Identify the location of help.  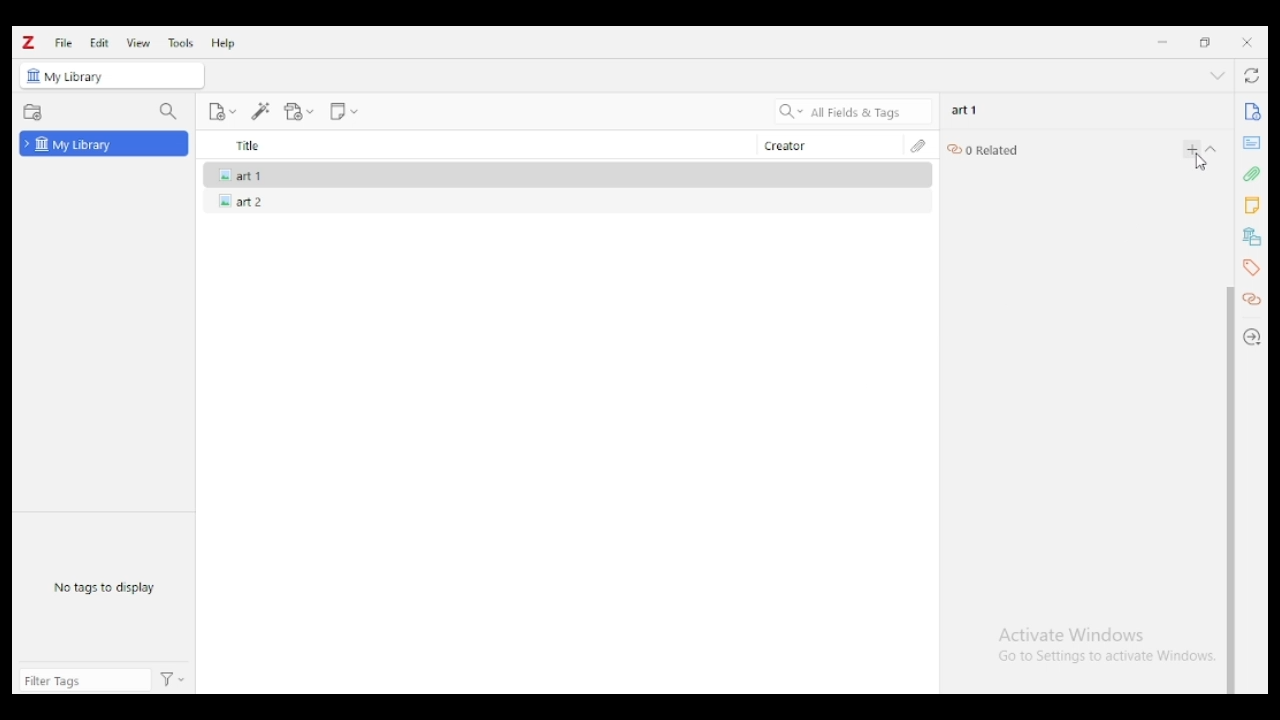
(224, 43).